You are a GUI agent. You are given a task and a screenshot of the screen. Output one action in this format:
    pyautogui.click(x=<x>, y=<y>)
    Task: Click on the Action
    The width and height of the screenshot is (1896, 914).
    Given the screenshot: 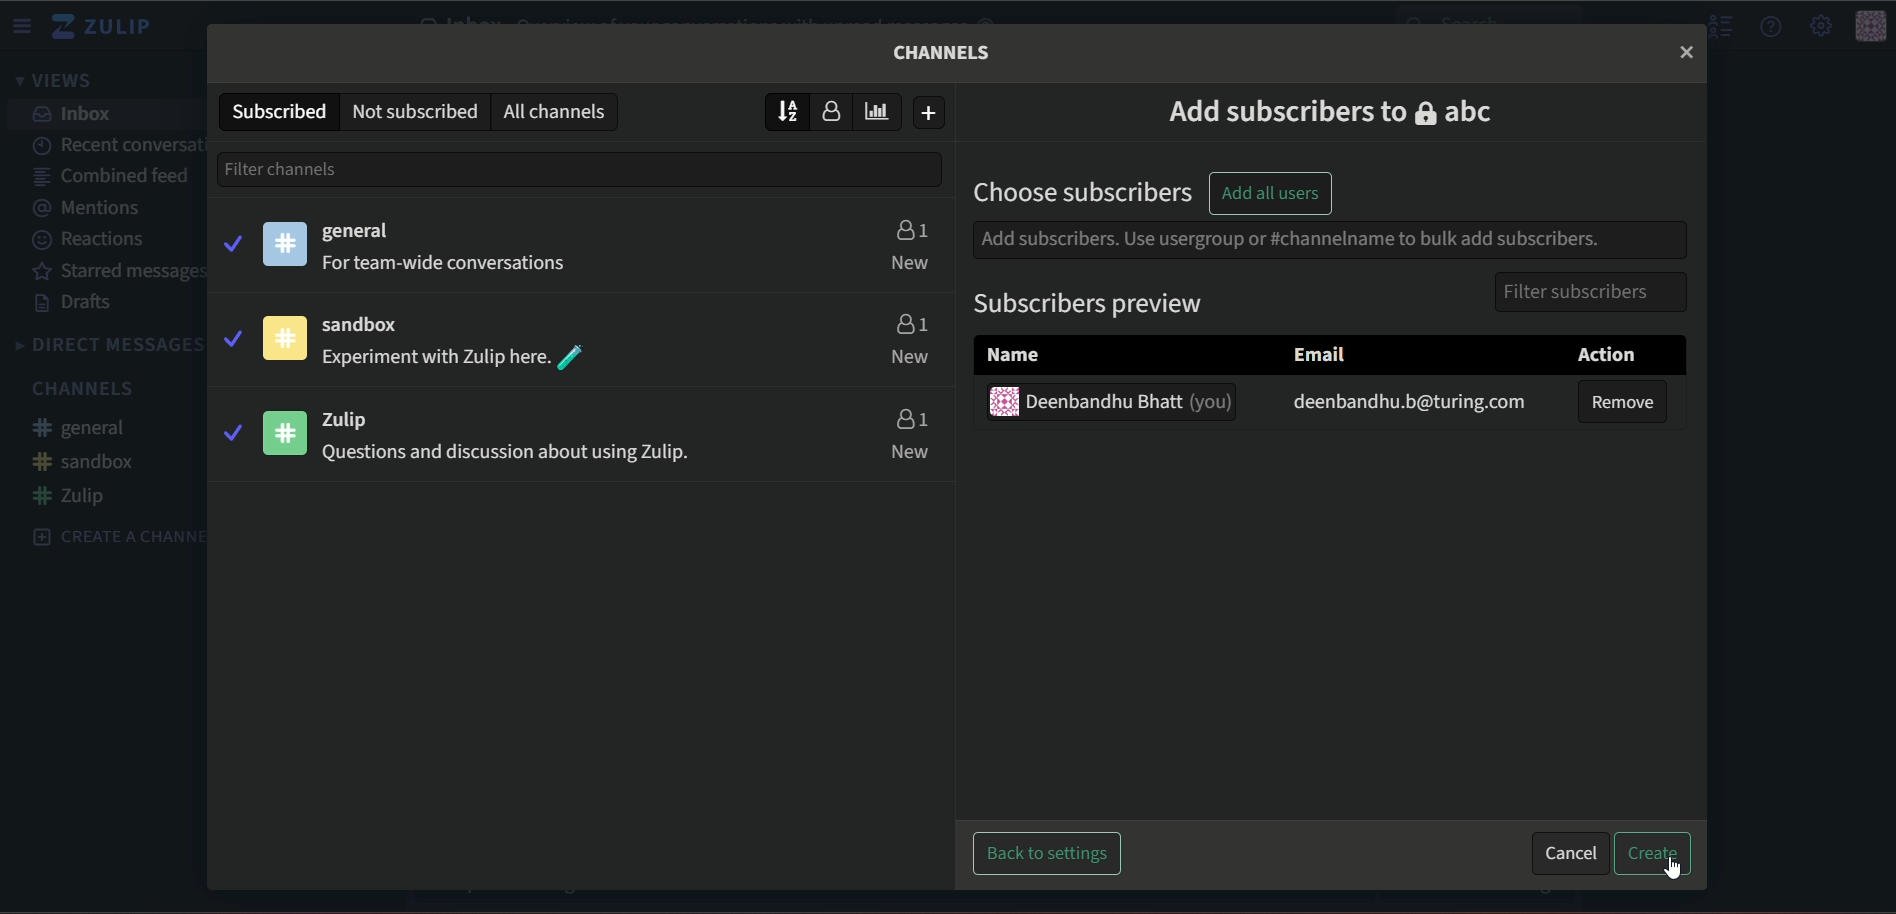 What is the action you would take?
    pyautogui.click(x=1589, y=353)
    